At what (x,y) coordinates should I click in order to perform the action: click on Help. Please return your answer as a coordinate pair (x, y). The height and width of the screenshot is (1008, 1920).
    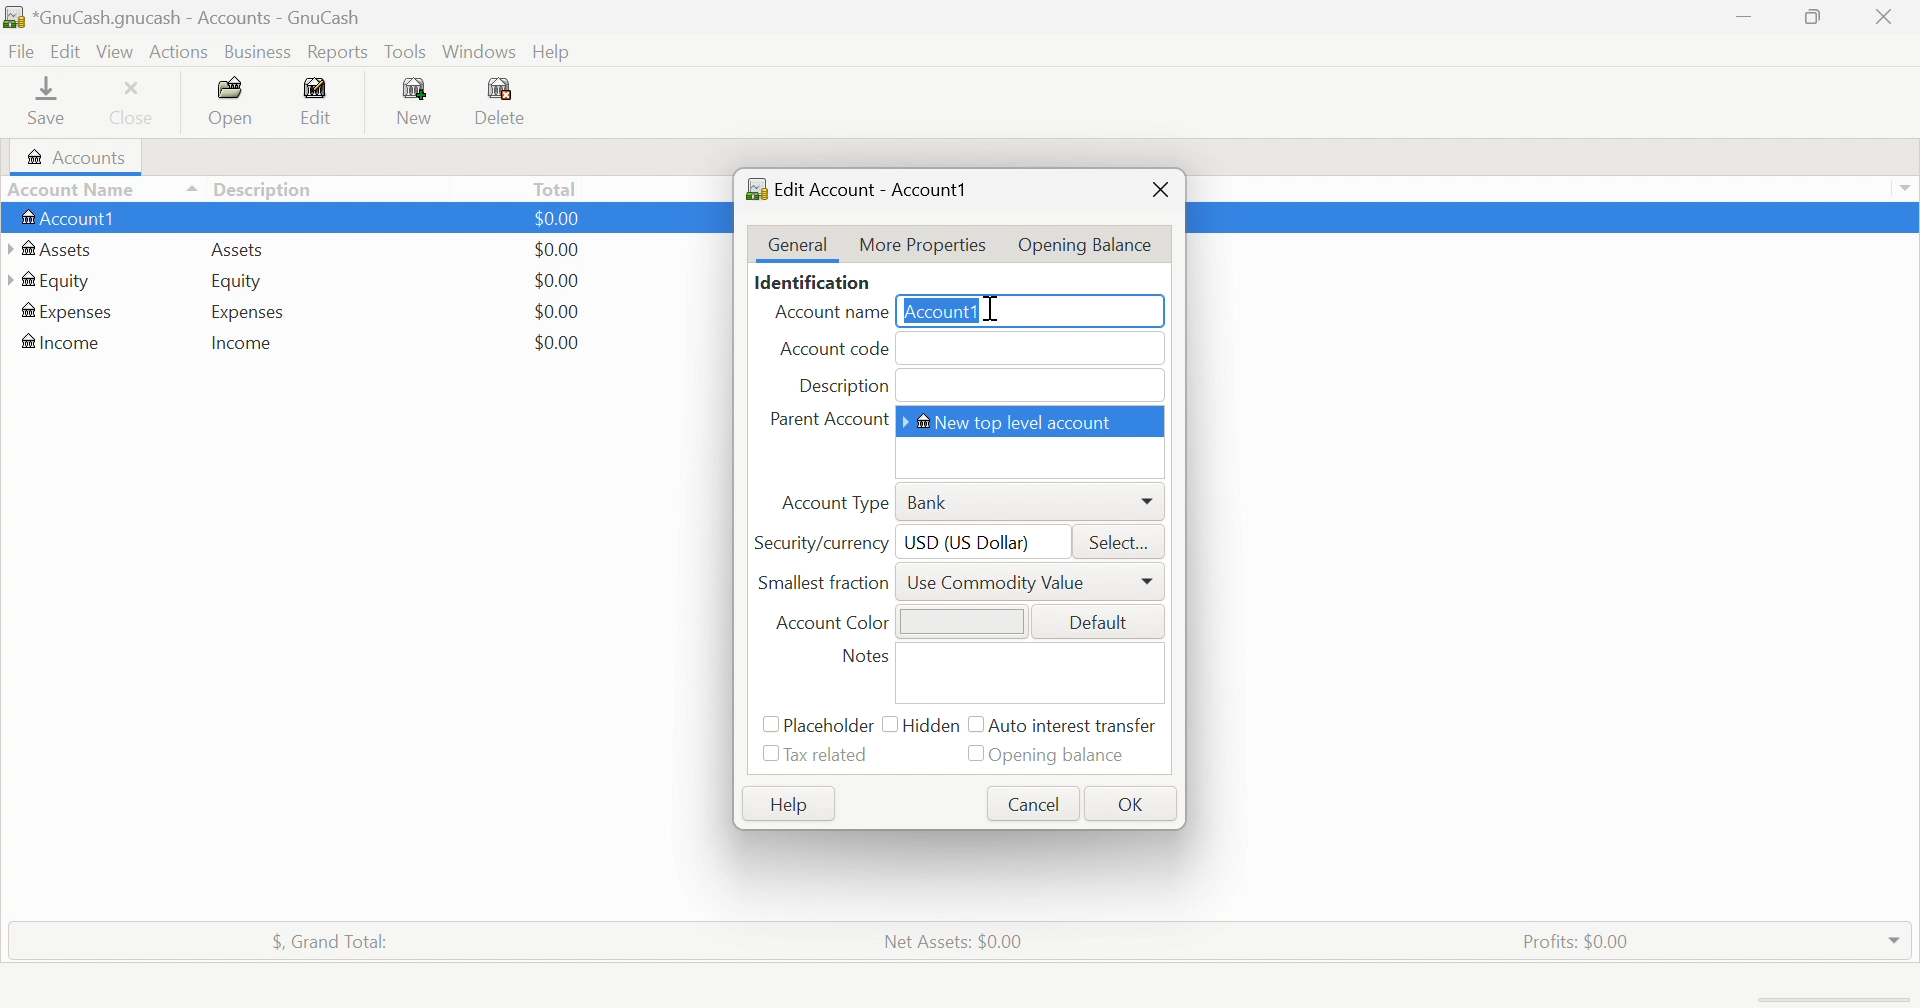
    Looking at the image, I should click on (793, 808).